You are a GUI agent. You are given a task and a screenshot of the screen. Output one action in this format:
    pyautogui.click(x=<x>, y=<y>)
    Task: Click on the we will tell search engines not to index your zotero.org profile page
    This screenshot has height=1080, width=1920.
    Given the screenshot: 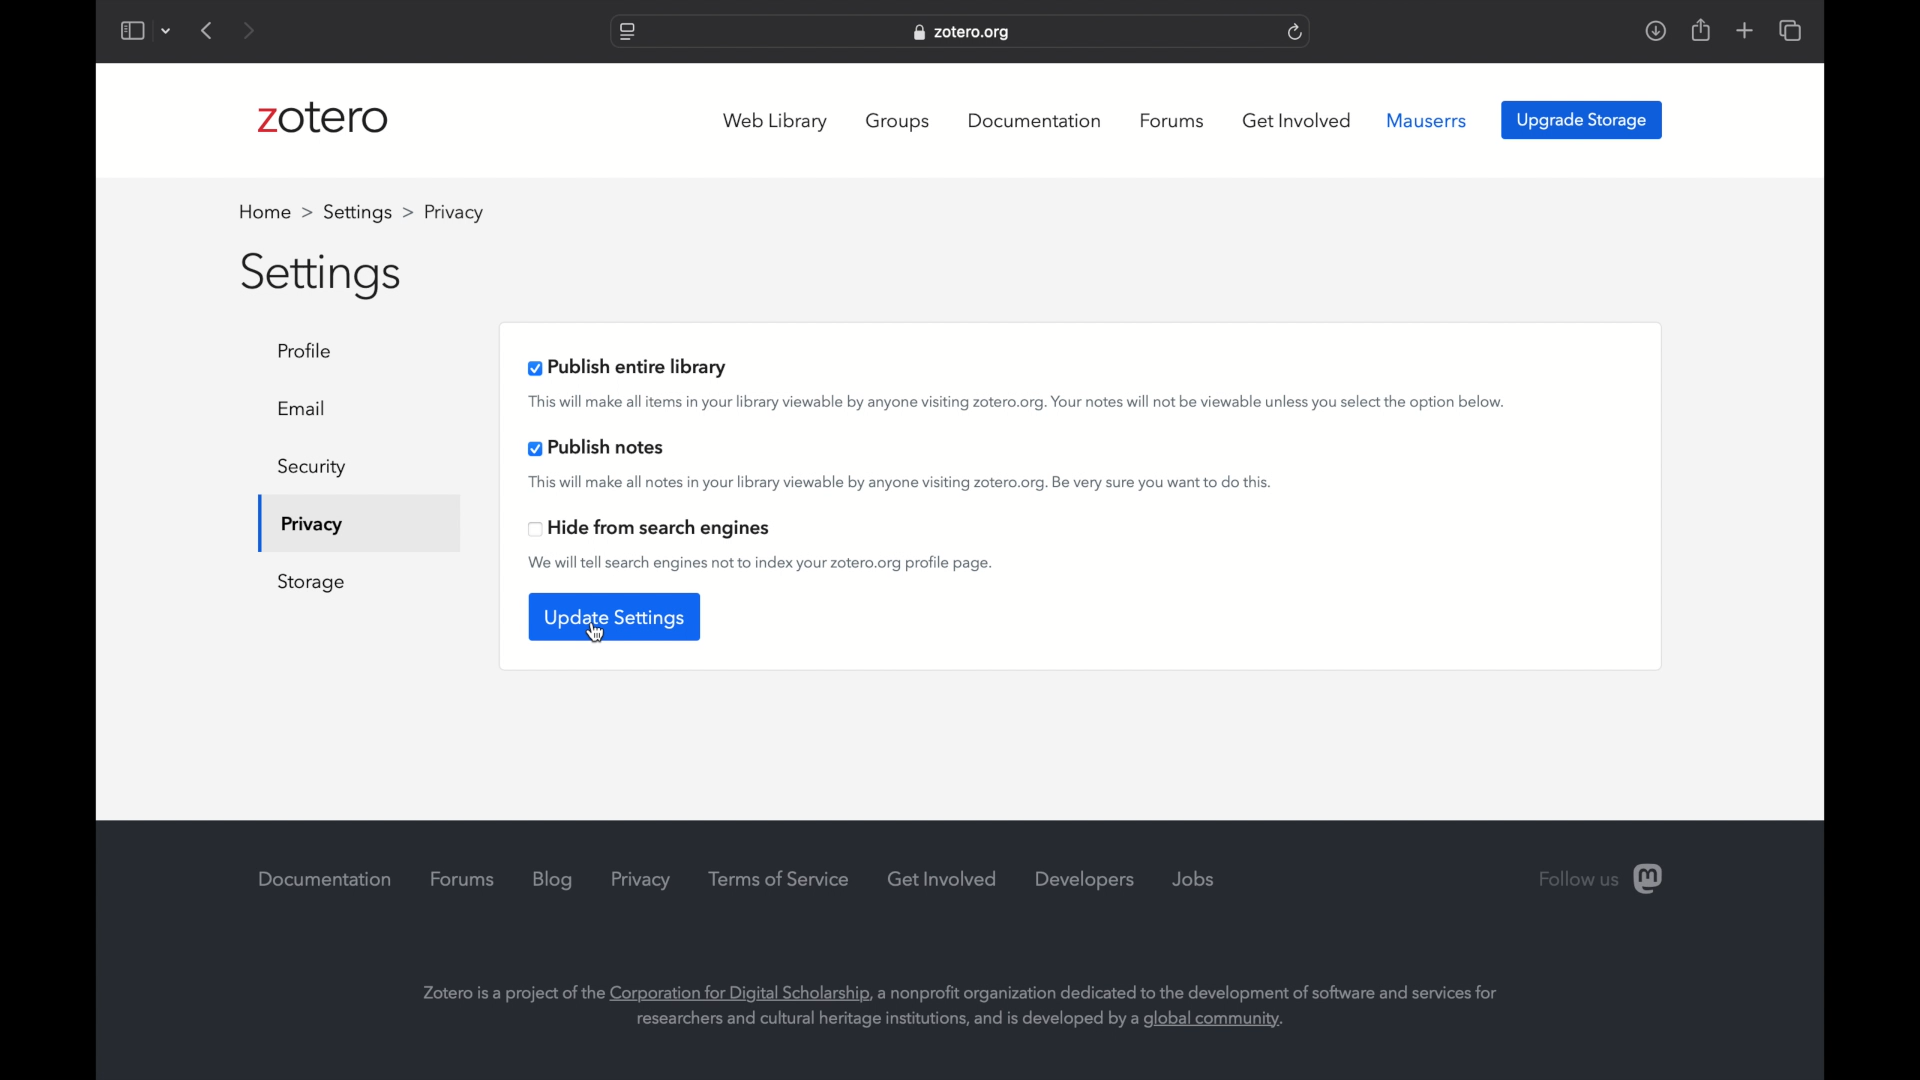 What is the action you would take?
    pyautogui.click(x=762, y=564)
    